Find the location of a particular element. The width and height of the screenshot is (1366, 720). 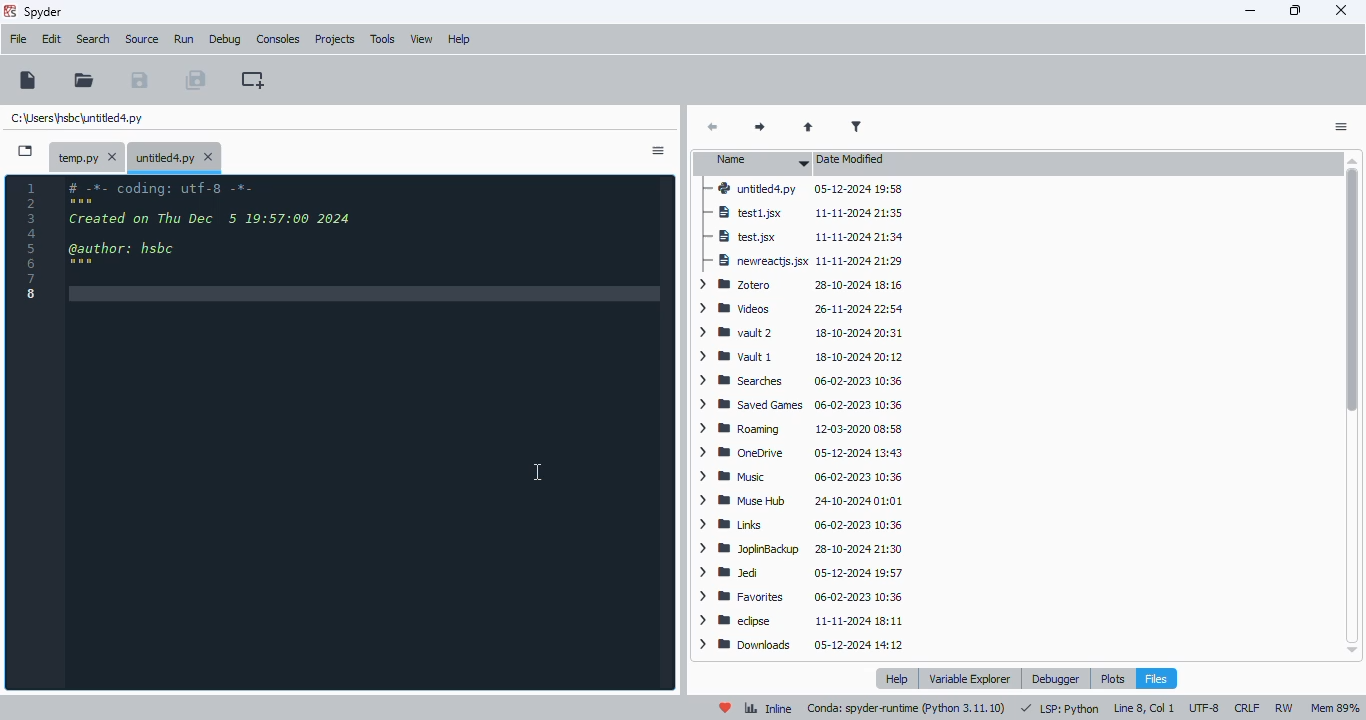

vertical scroll bar is located at coordinates (1351, 292).